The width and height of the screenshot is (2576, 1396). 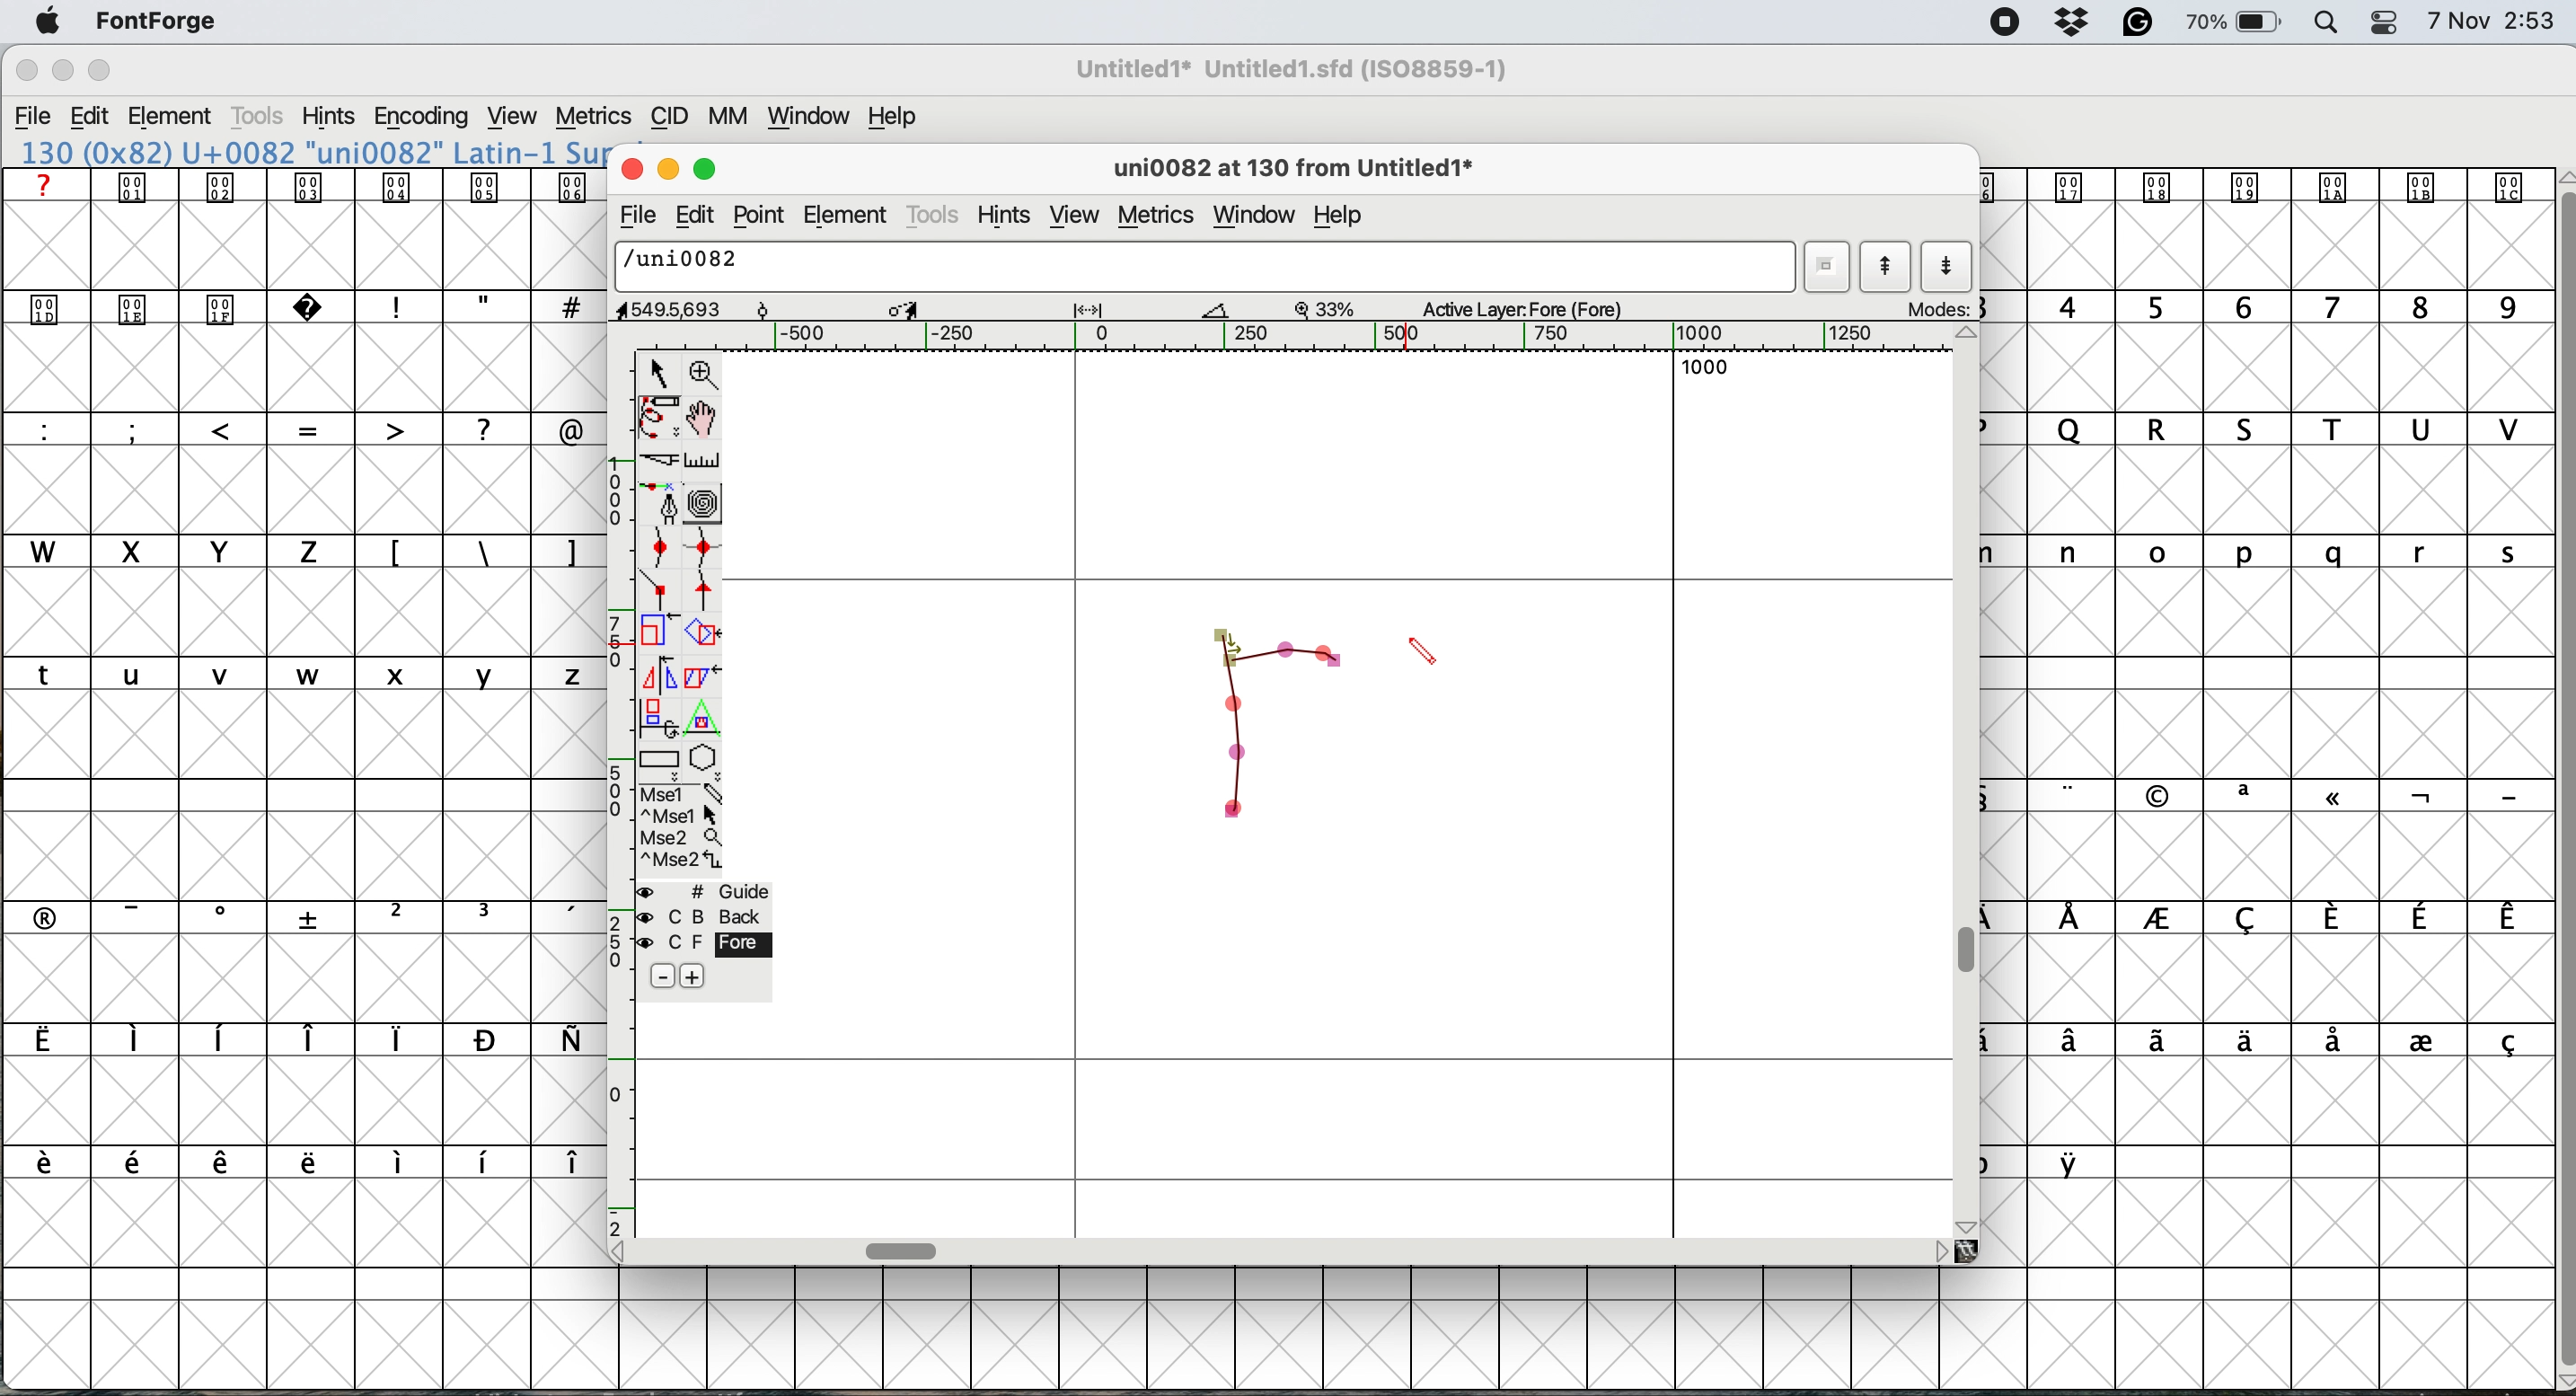 I want to click on help, so click(x=888, y=118).